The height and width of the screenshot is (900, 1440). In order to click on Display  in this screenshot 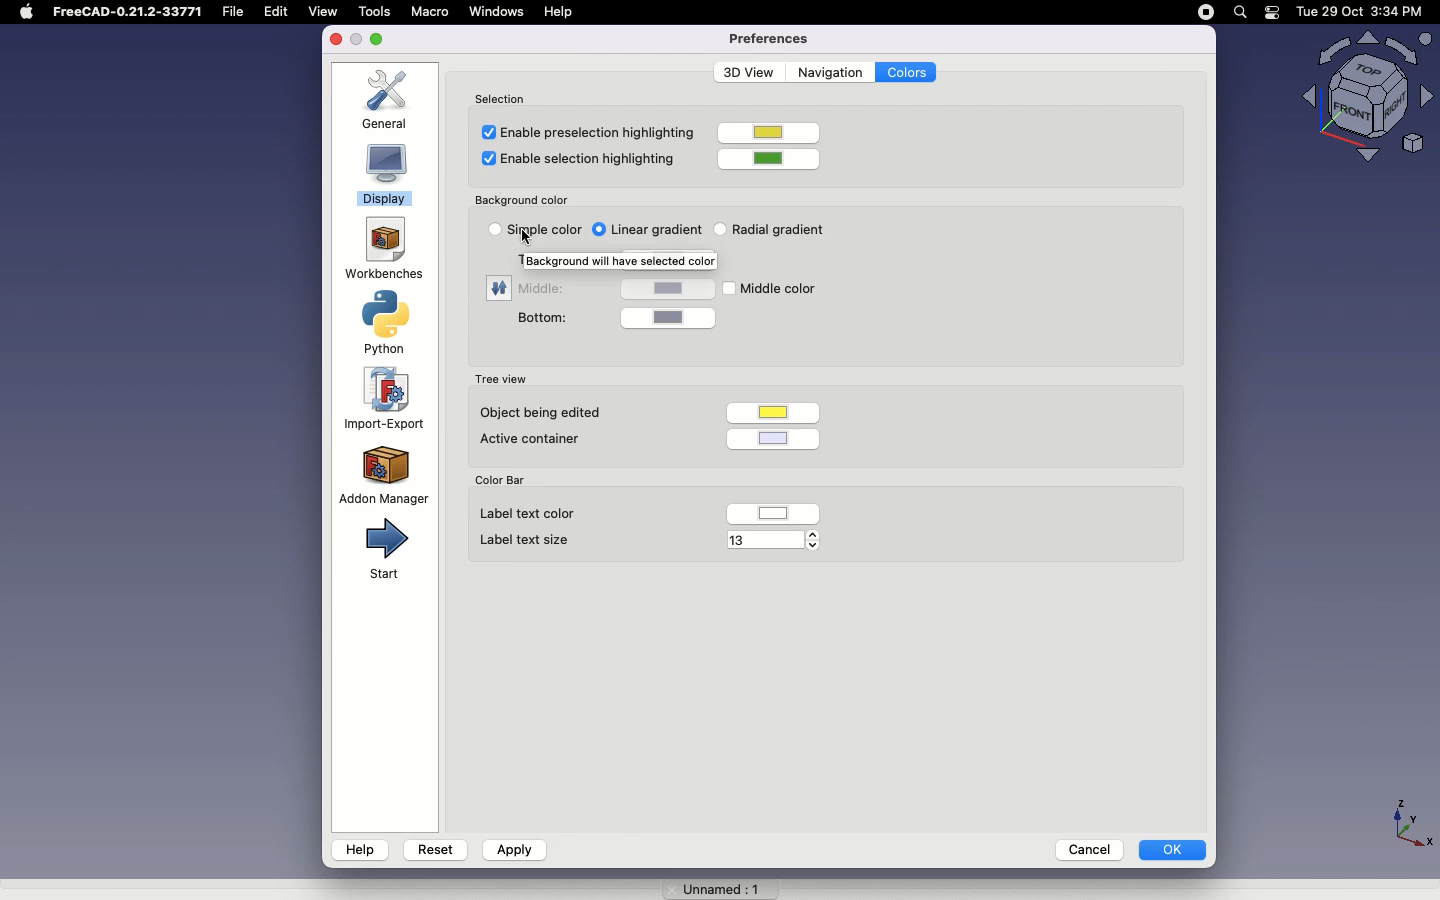, I will do `click(385, 177)`.